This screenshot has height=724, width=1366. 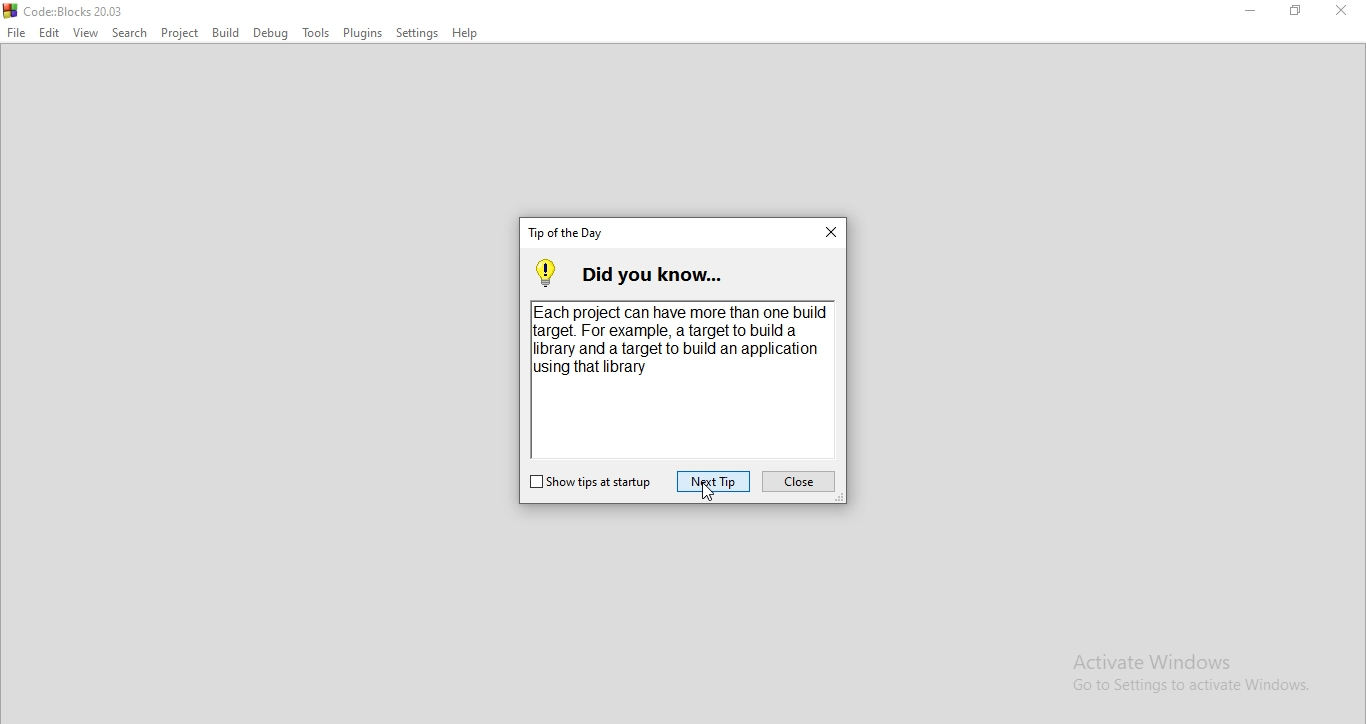 What do you see at coordinates (86, 33) in the screenshot?
I see `View ` at bounding box center [86, 33].